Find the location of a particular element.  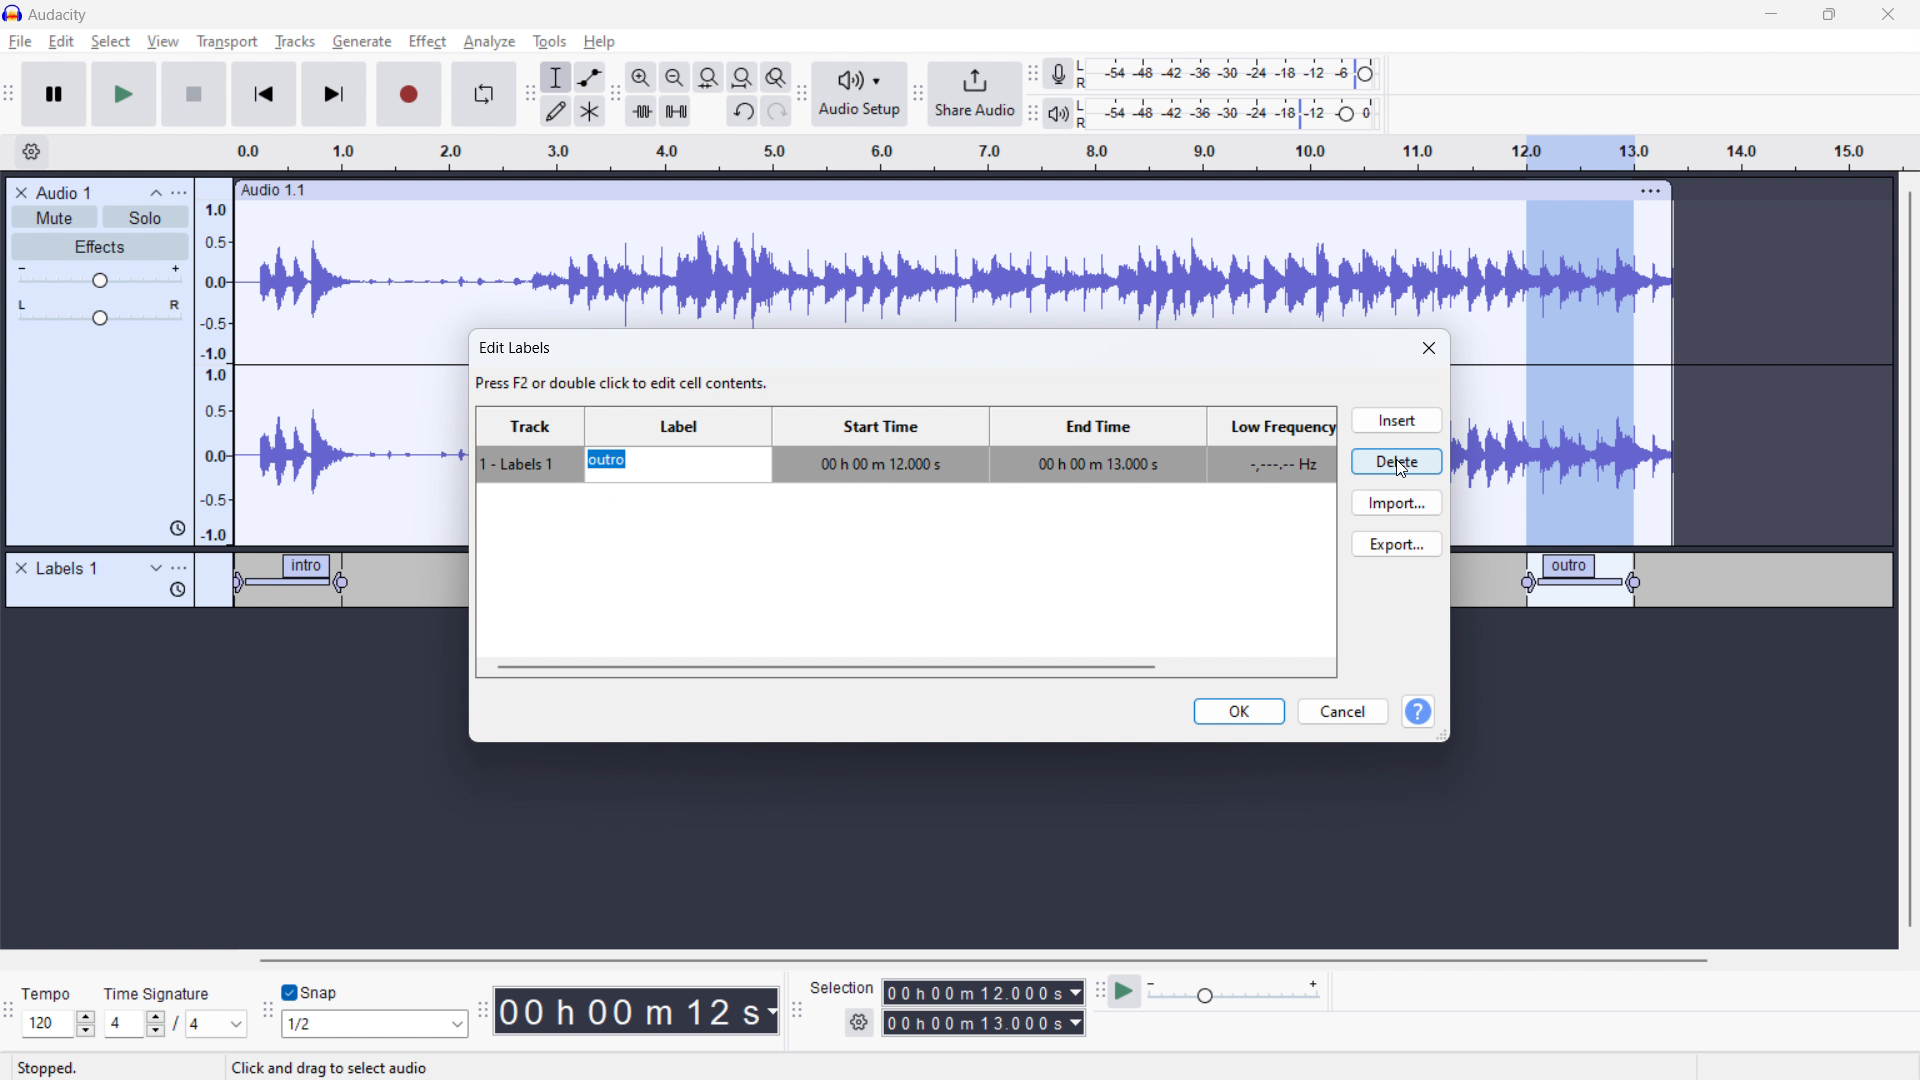

pause is located at coordinates (54, 95).